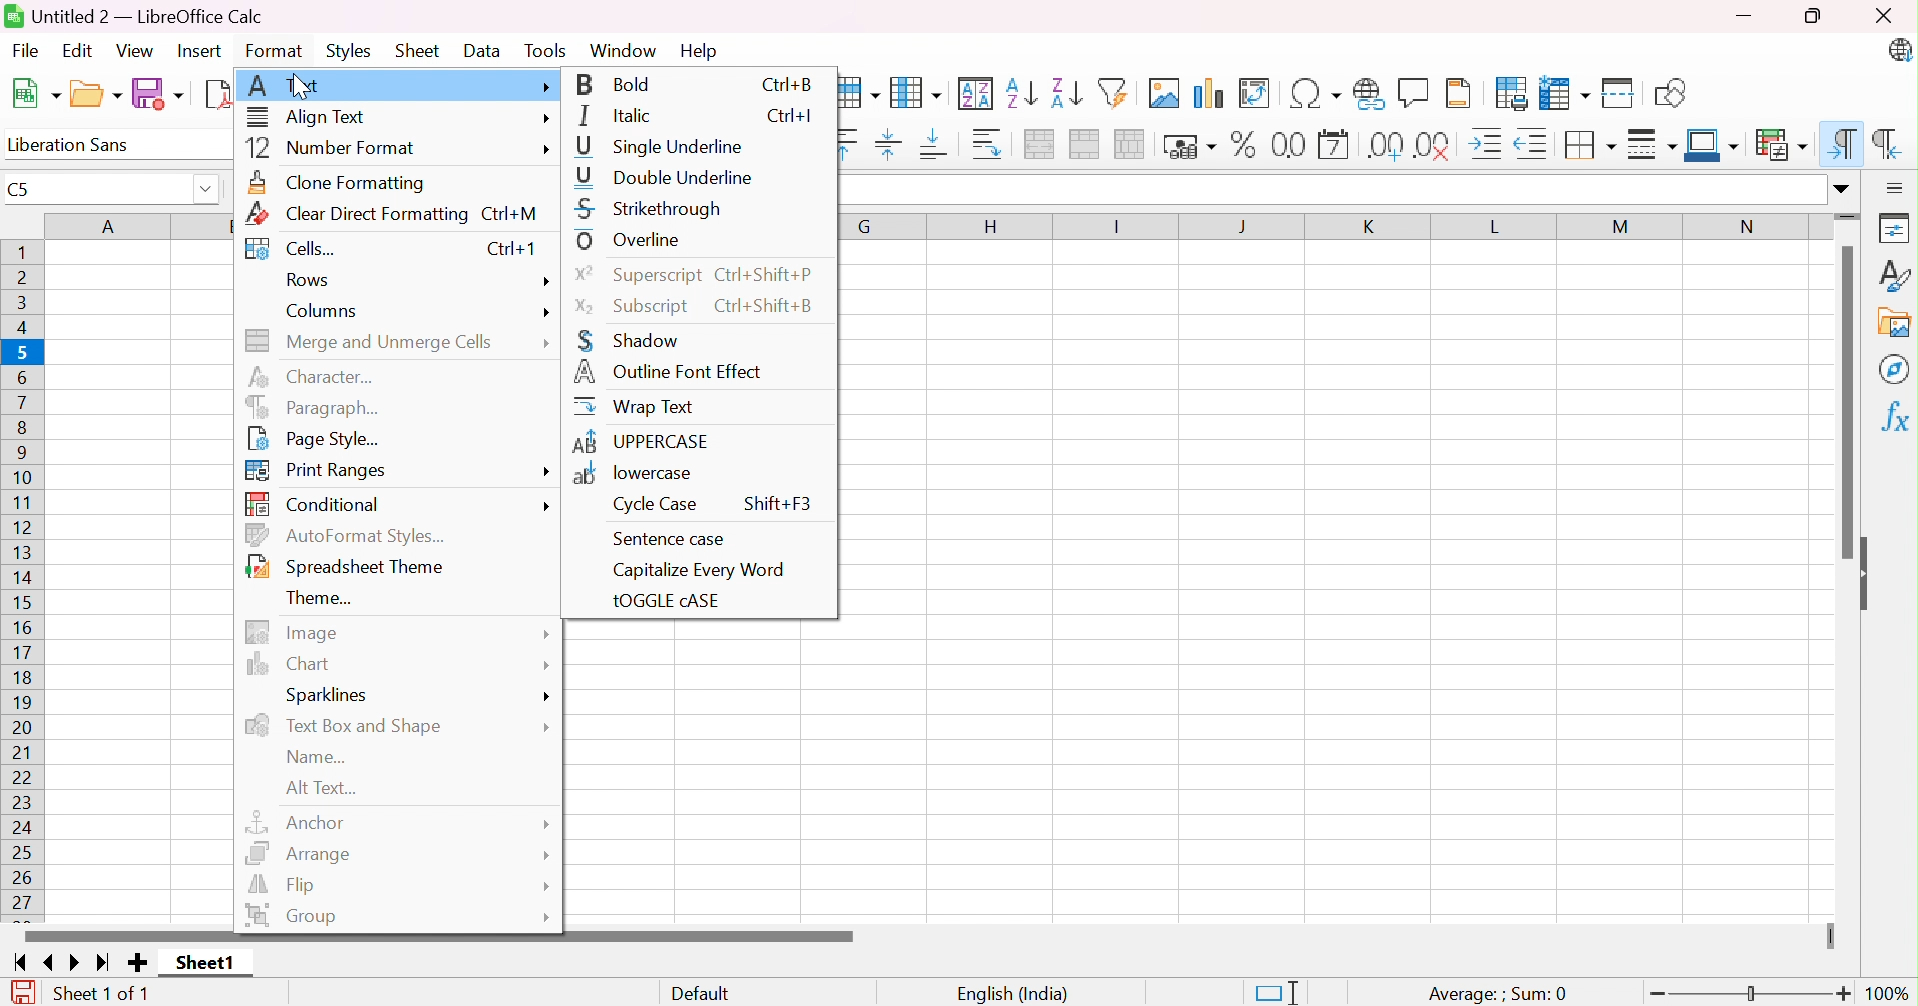 The image size is (1918, 1006). Describe the element at coordinates (306, 90) in the screenshot. I see `cursor` at that location.